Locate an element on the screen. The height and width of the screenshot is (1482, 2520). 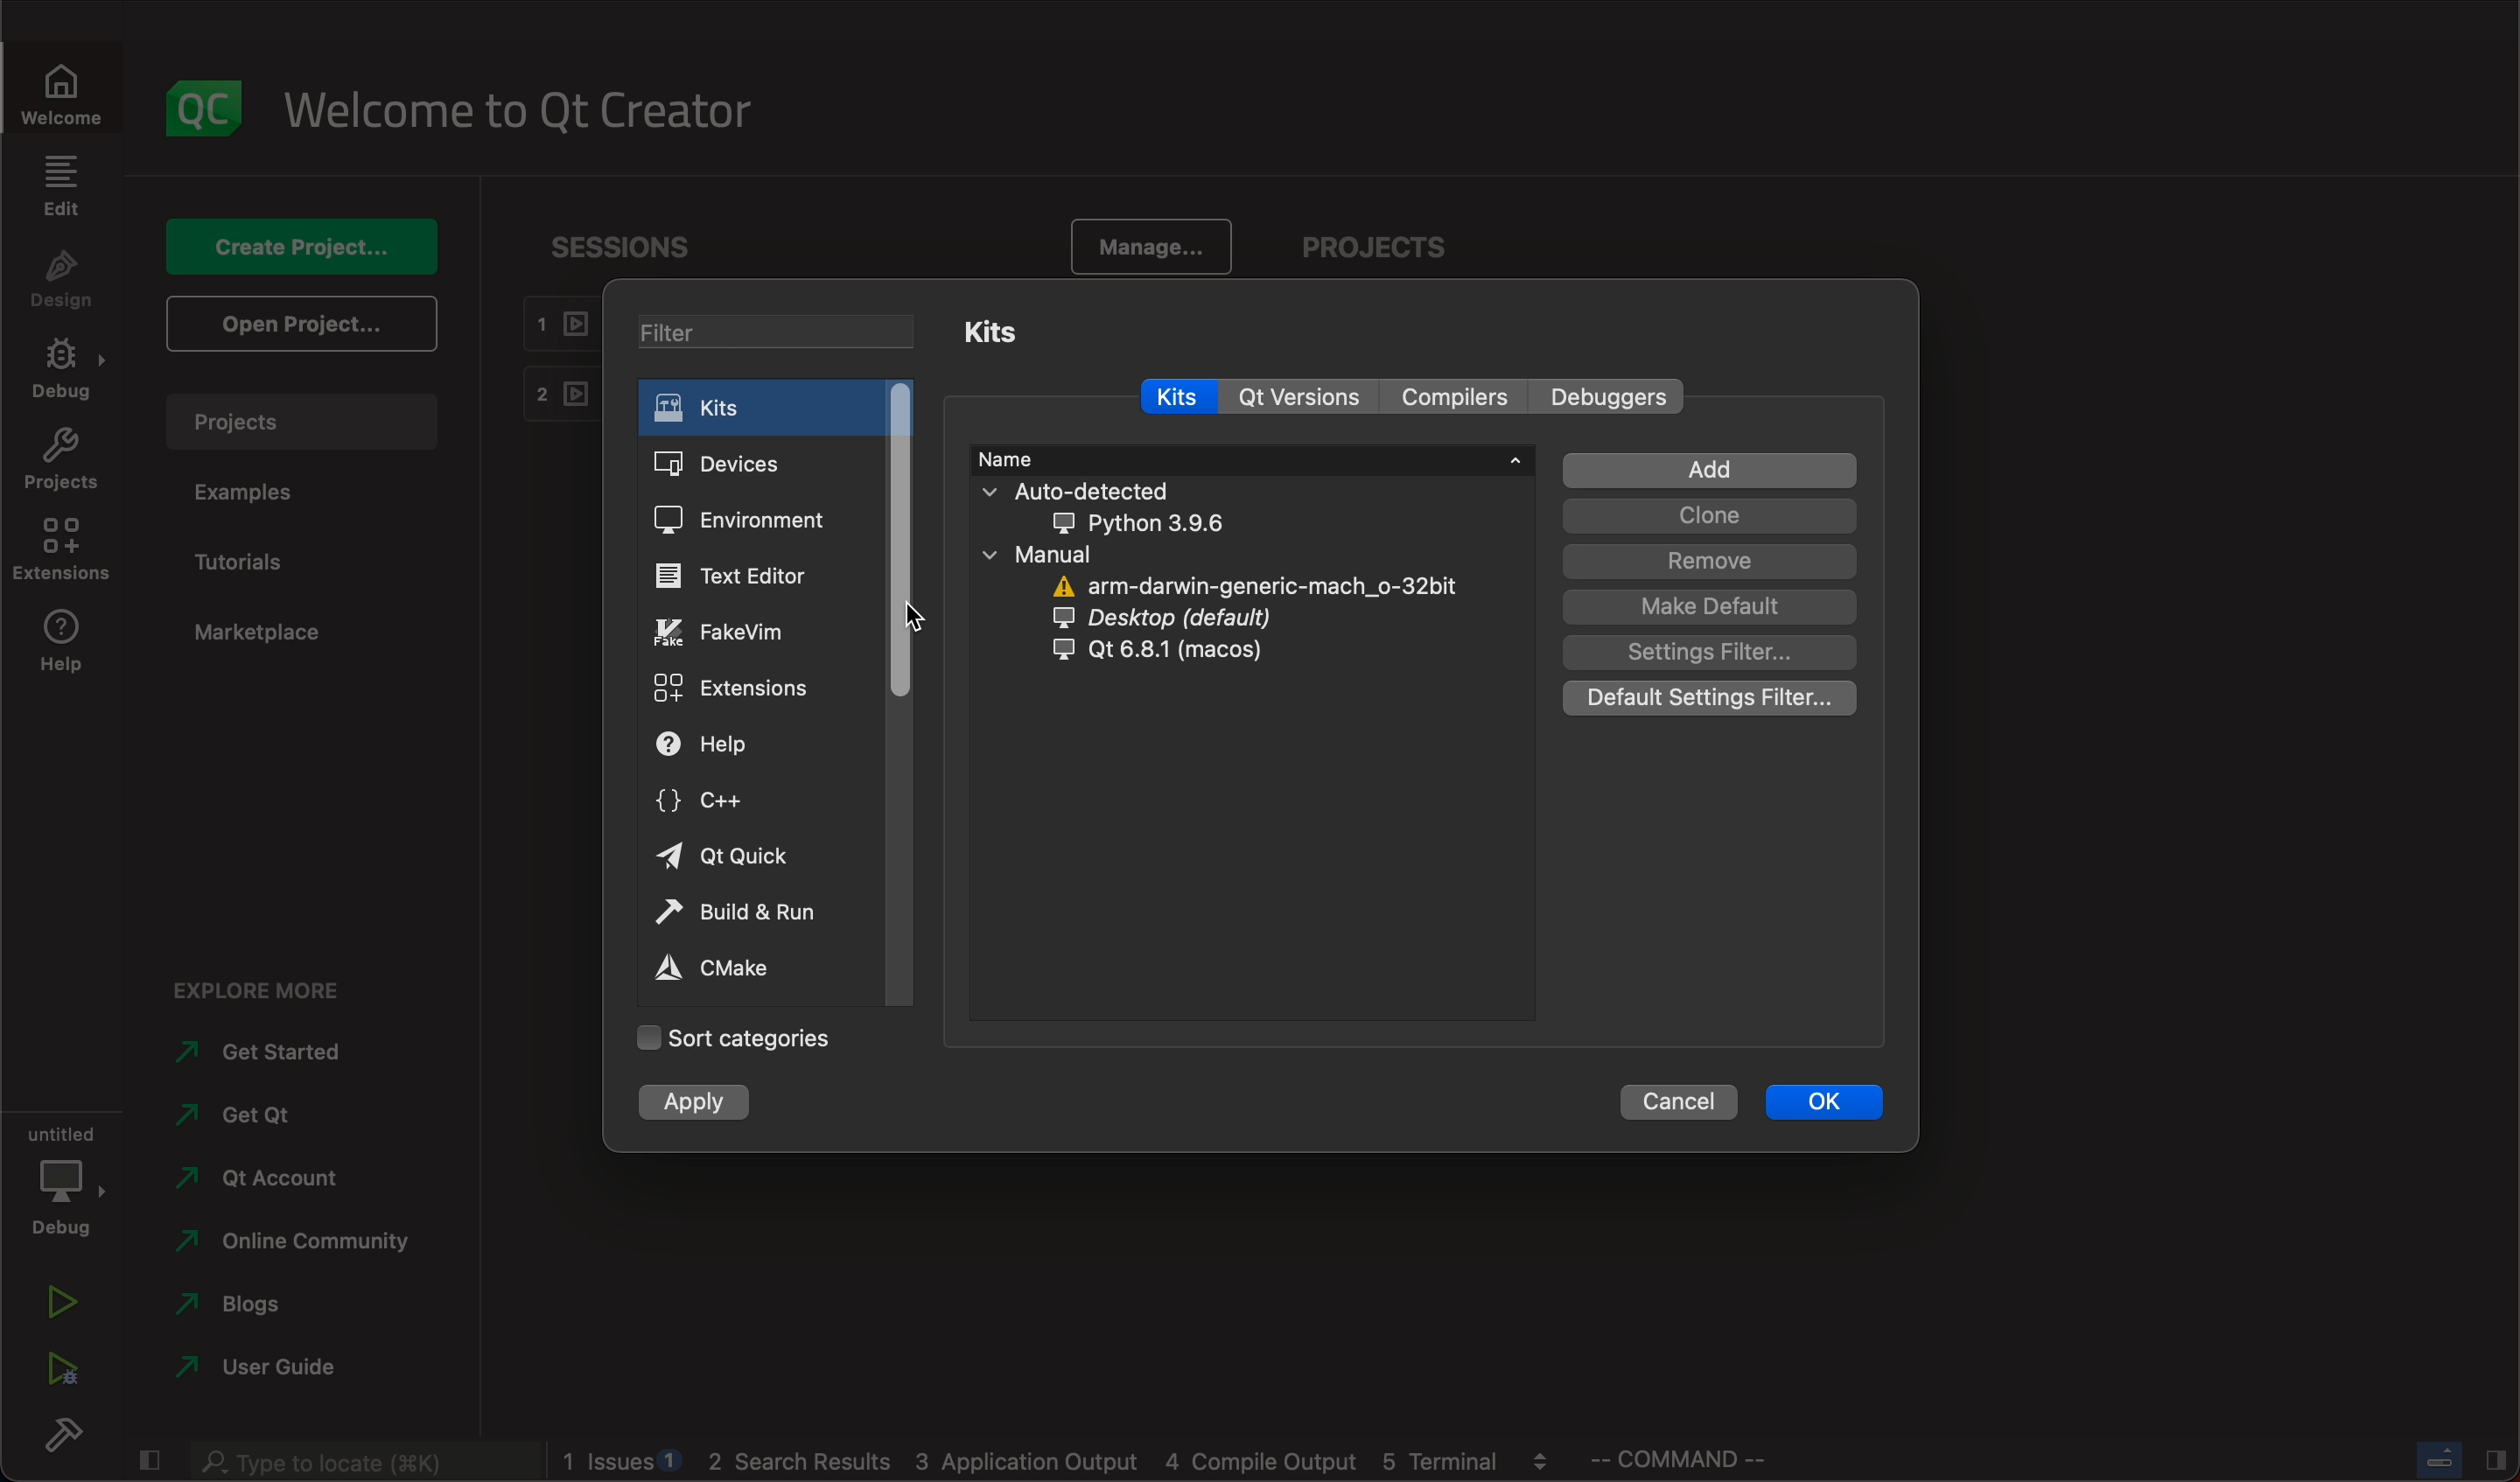
c++ is located at coordinates (729, 801).